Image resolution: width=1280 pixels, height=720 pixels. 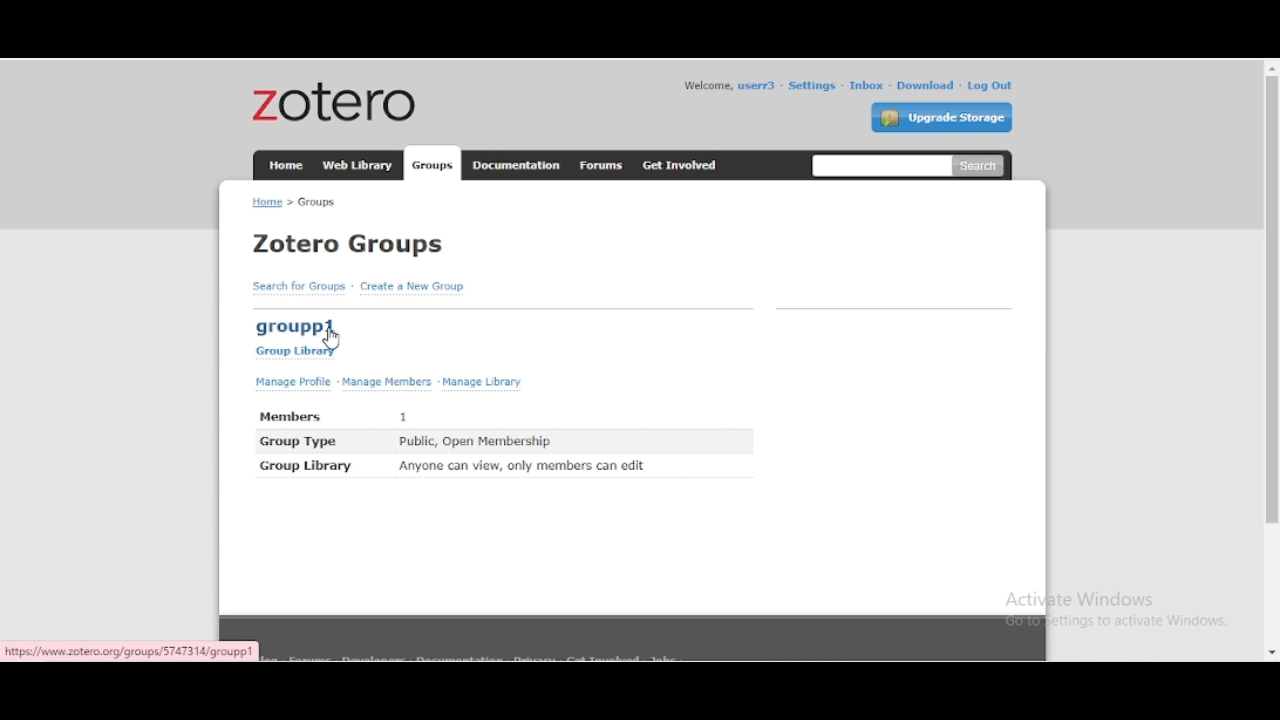 What do you see at coordinates (521, 466) in the screenshot?
I see `anyone can view, only members can edit` at bounding box center [521, 466].